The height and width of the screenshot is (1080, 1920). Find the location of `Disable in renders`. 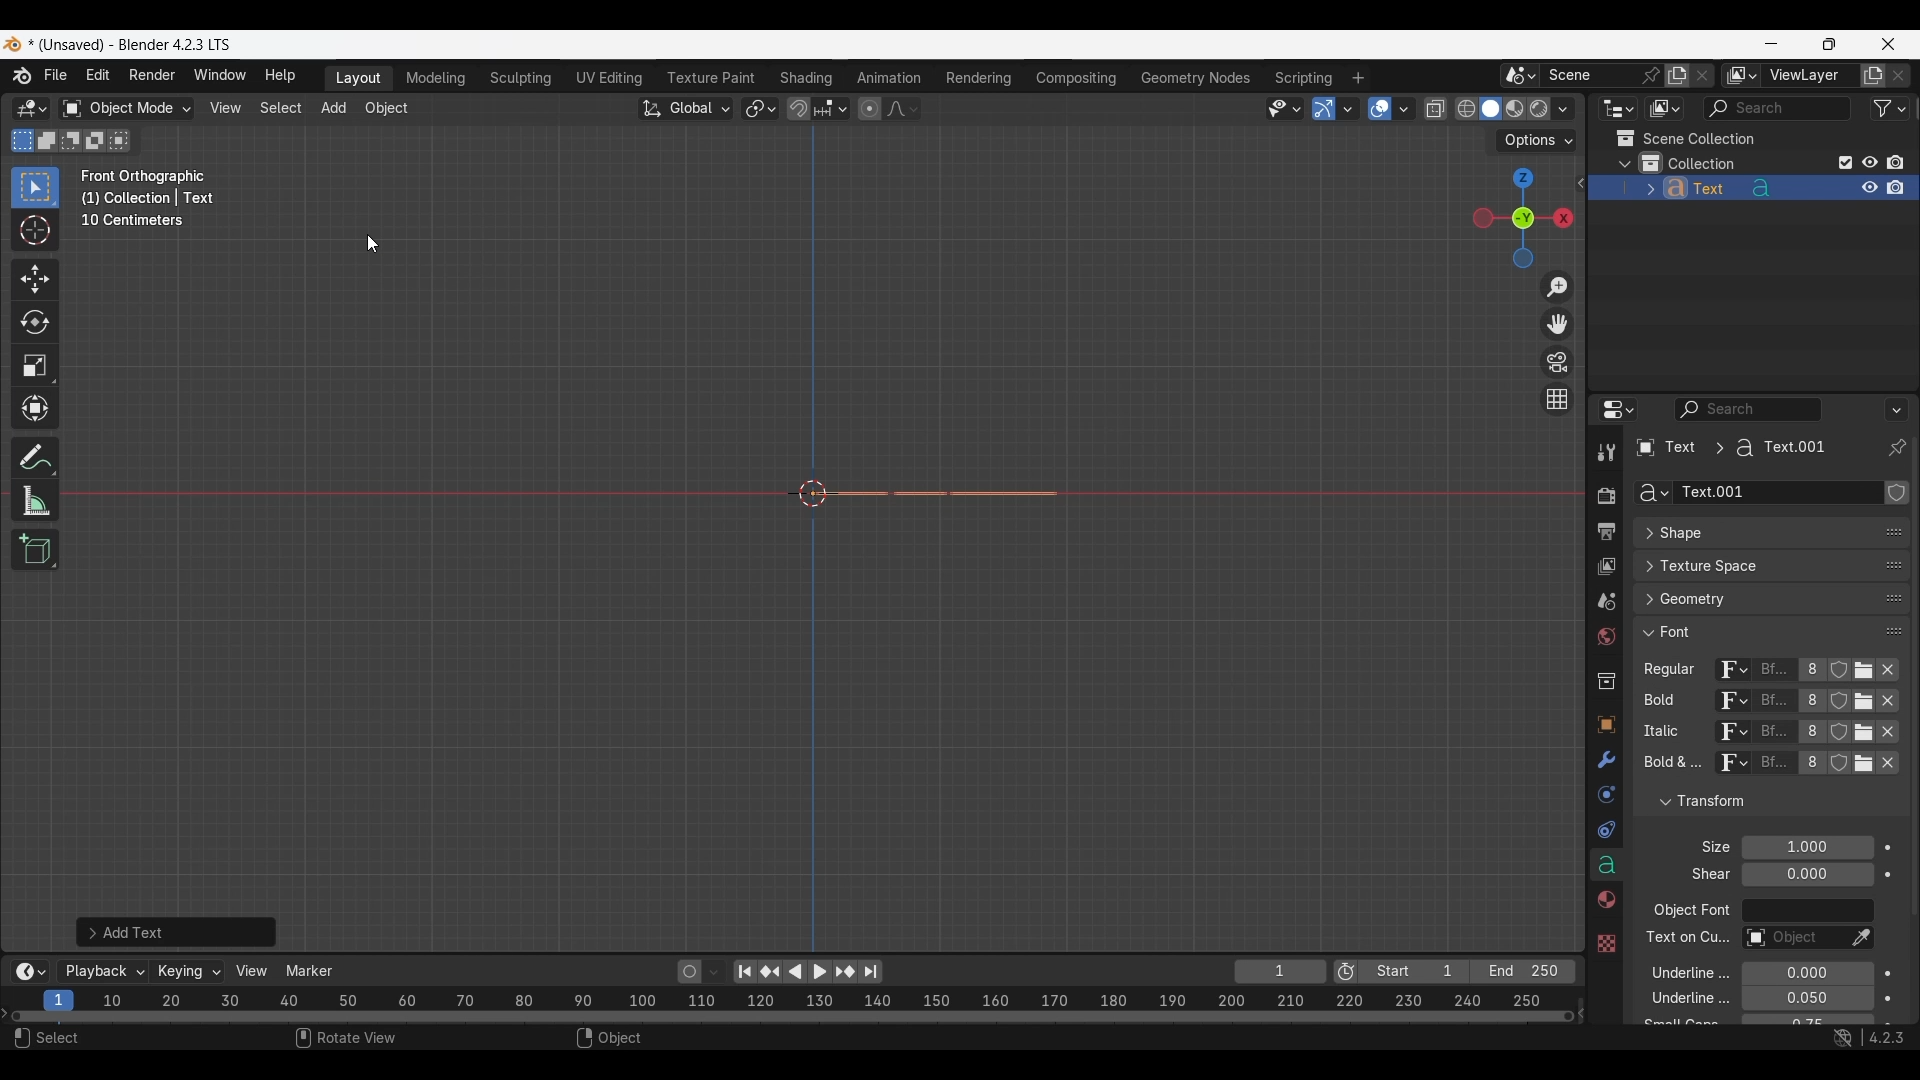

Disable in renders is located at coordinates (1895, 162).